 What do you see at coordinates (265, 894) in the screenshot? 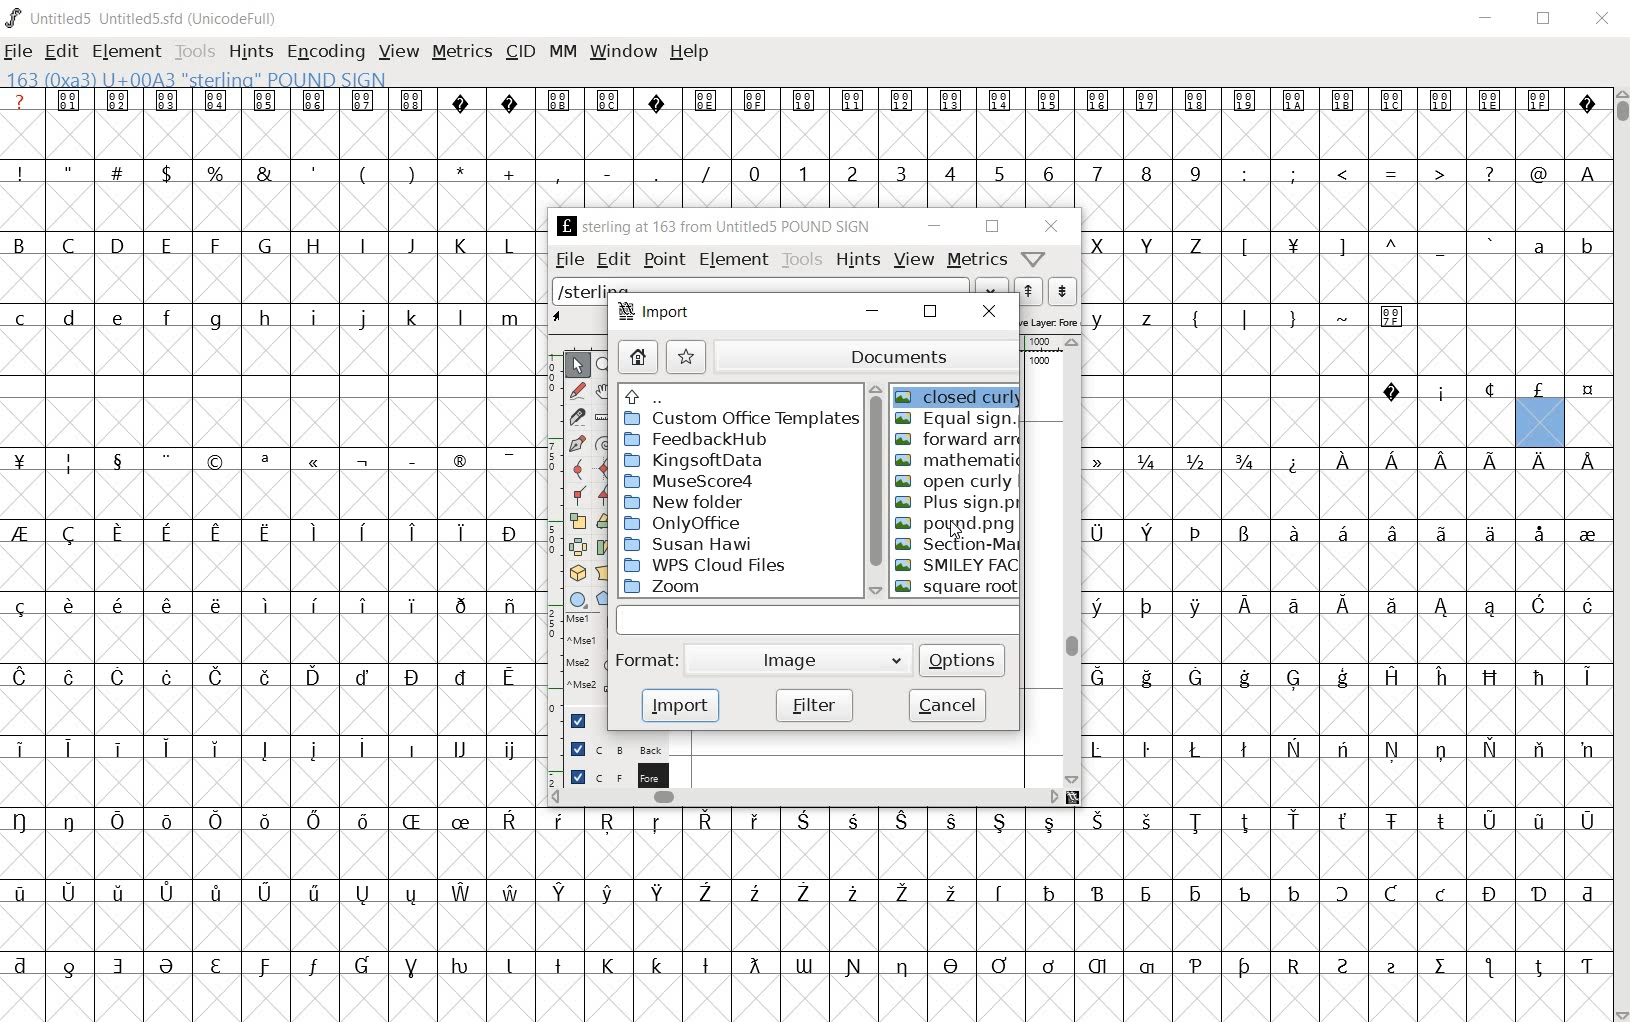
I see `Symbol` at bounding box center [265, 894].